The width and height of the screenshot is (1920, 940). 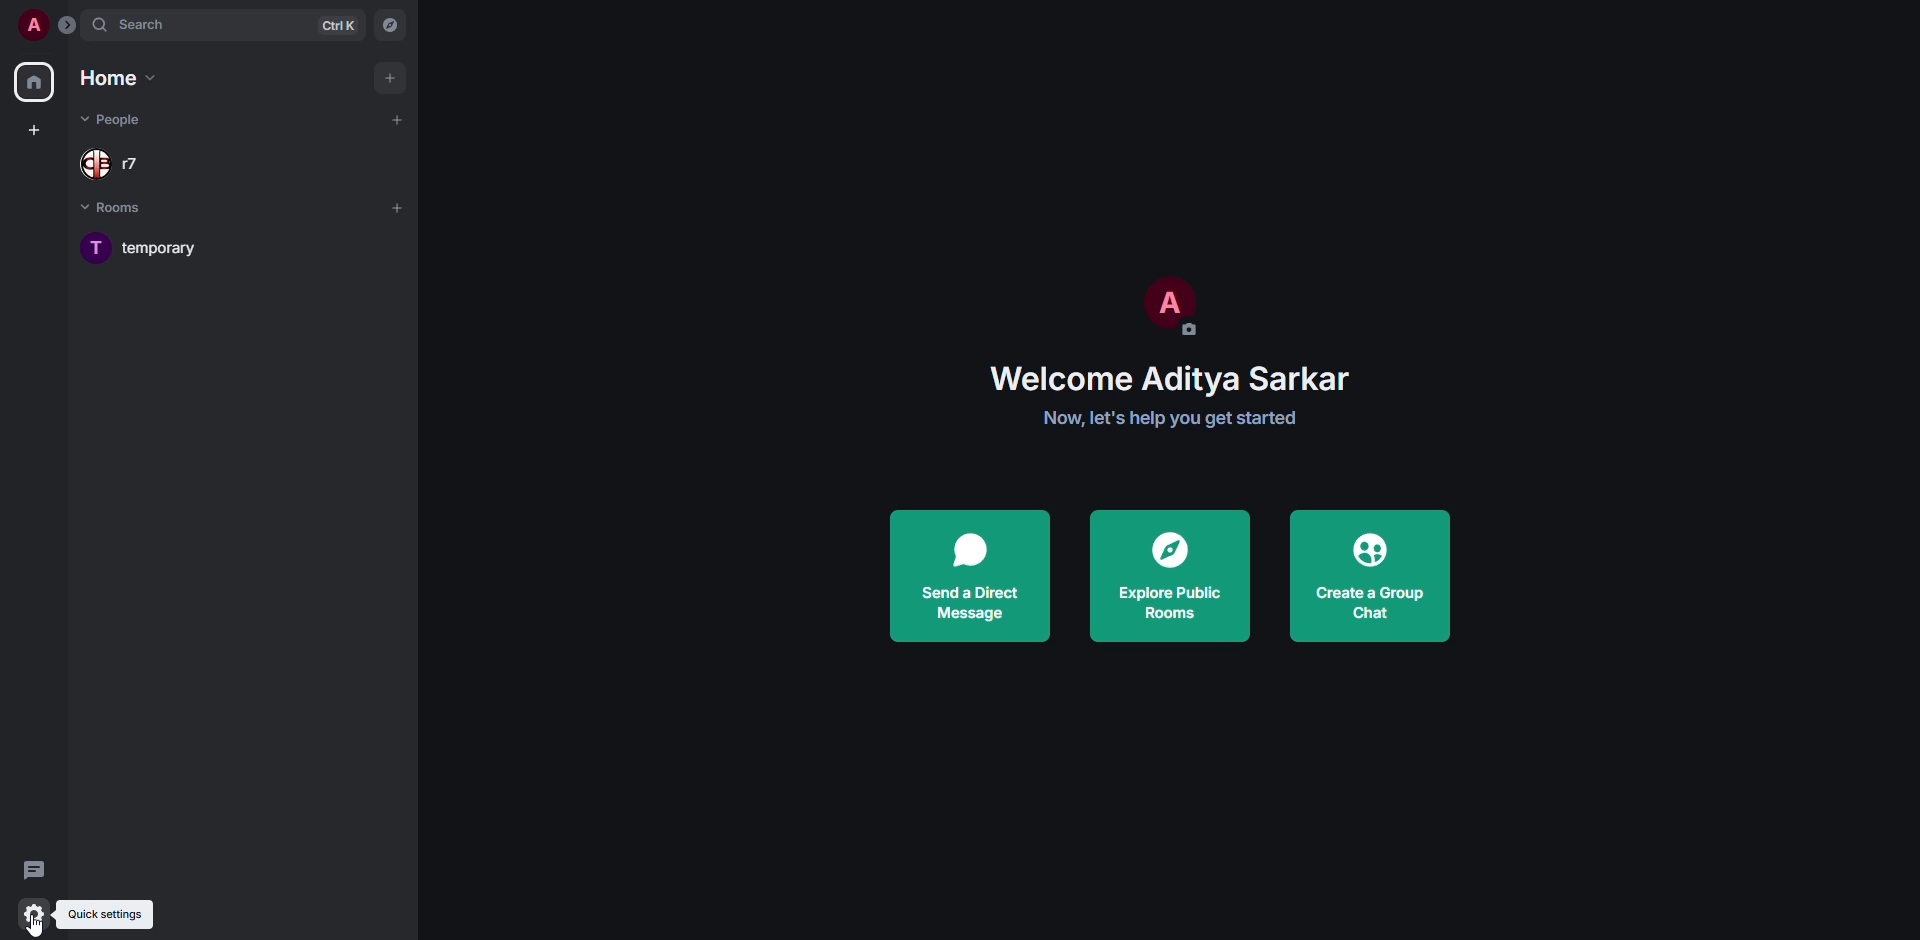 I want to click on quick settings, so click(x=105, y=914).